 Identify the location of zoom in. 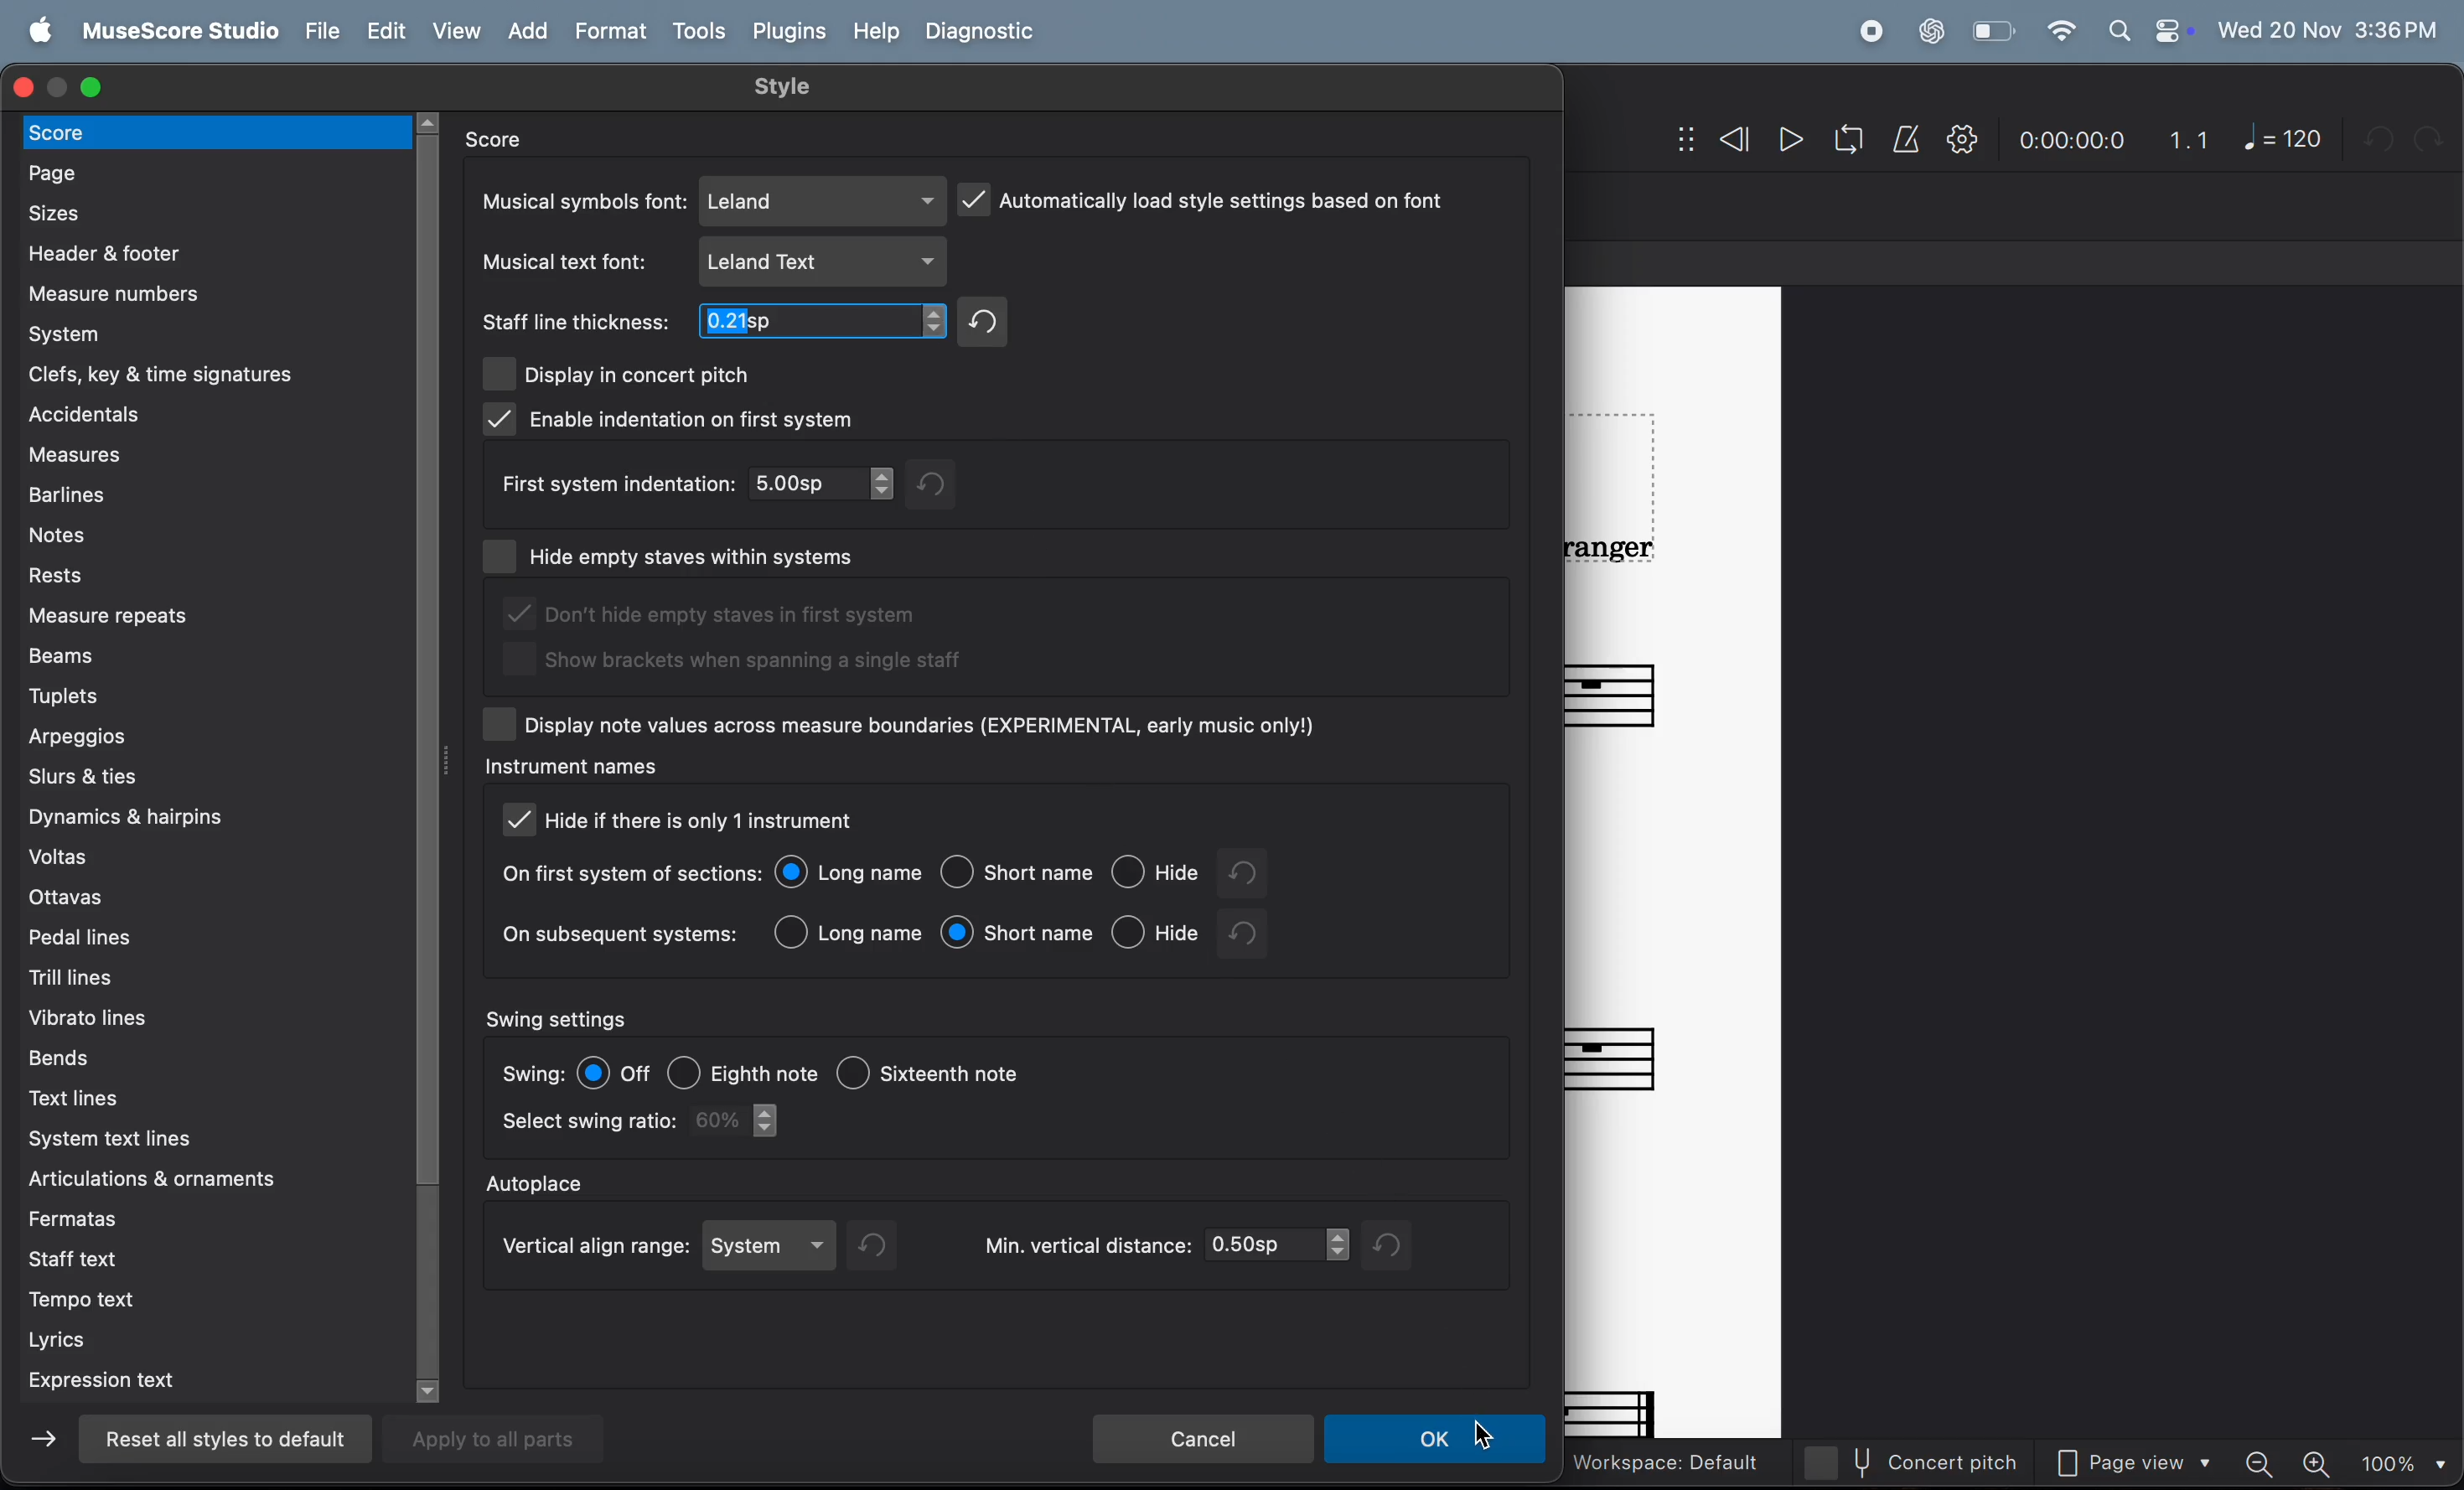
(2319, 1463).